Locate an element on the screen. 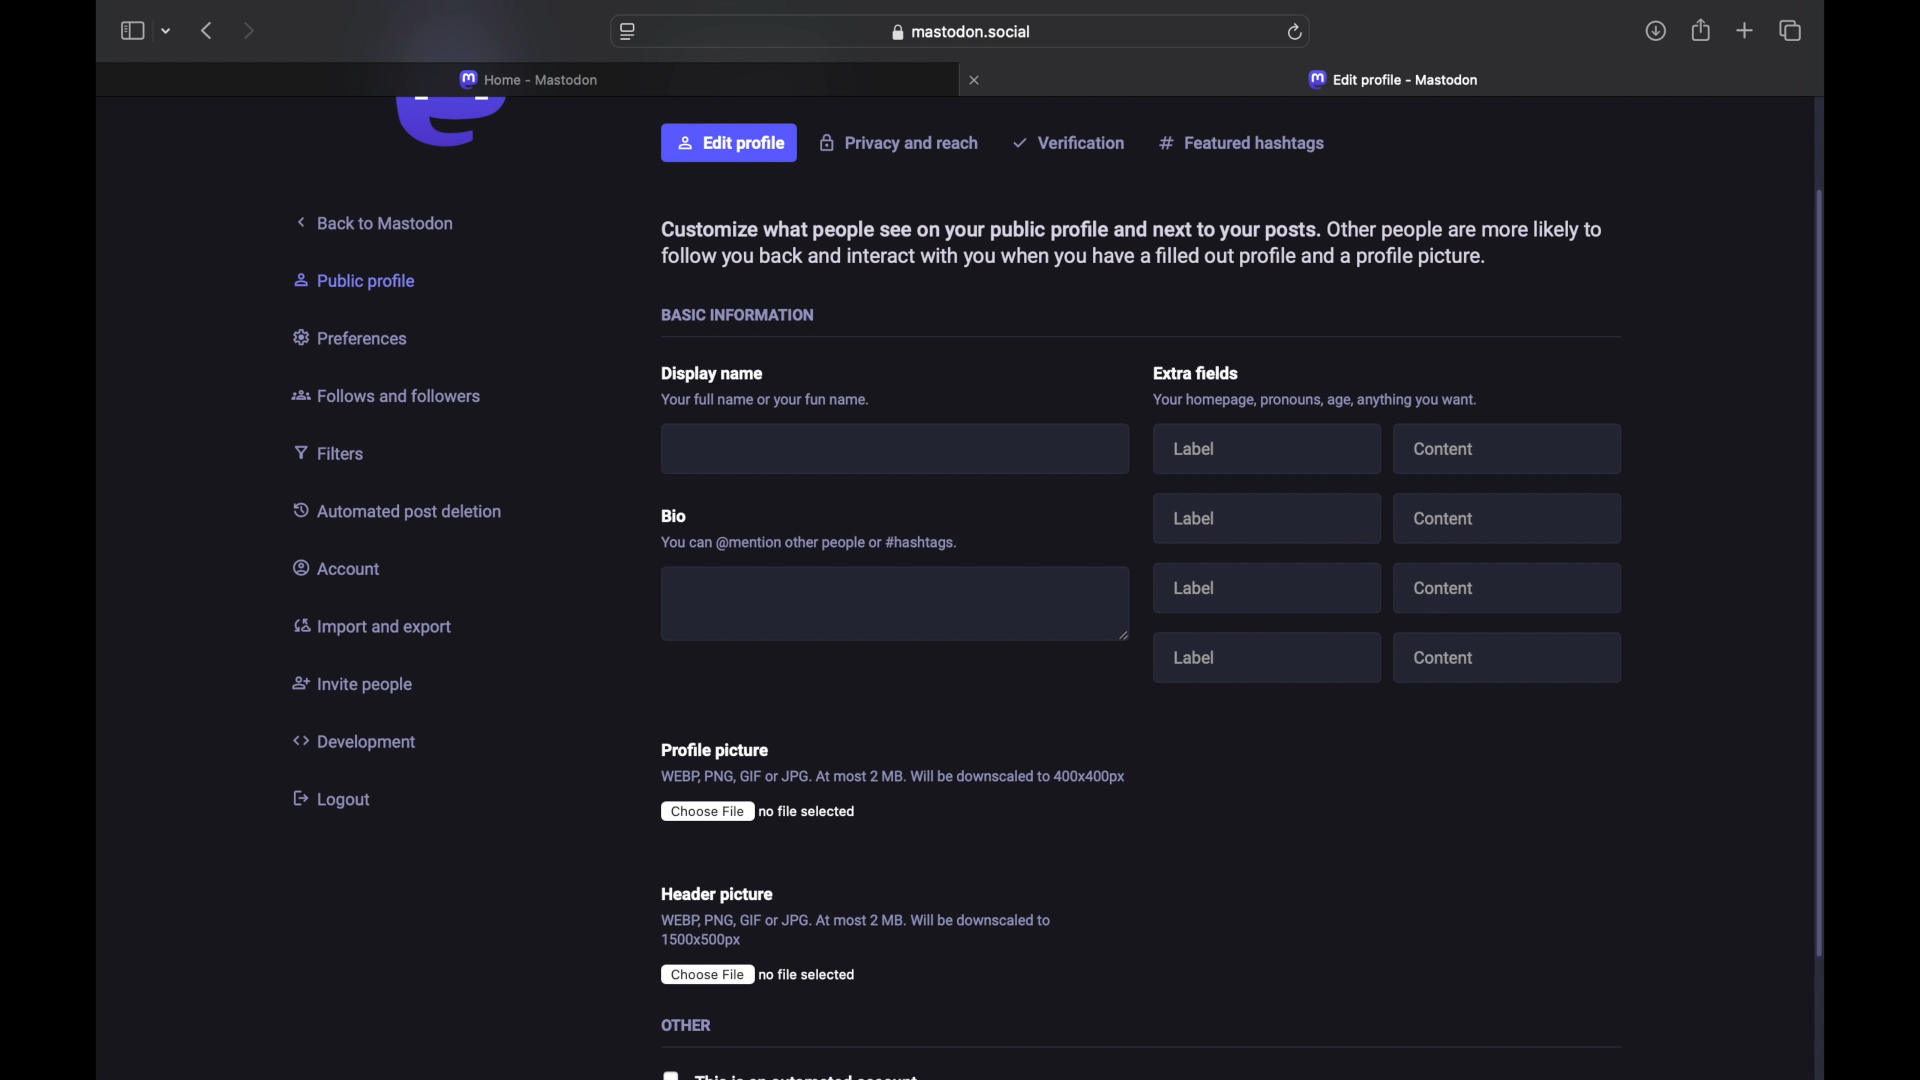 Image resolution: width=1920 pixels, height=1080 pixels. WEBP PNG. GIF or JPG. At most 2 MB. Will be downscaled to 400x400px is located at coordinates (905, 775).